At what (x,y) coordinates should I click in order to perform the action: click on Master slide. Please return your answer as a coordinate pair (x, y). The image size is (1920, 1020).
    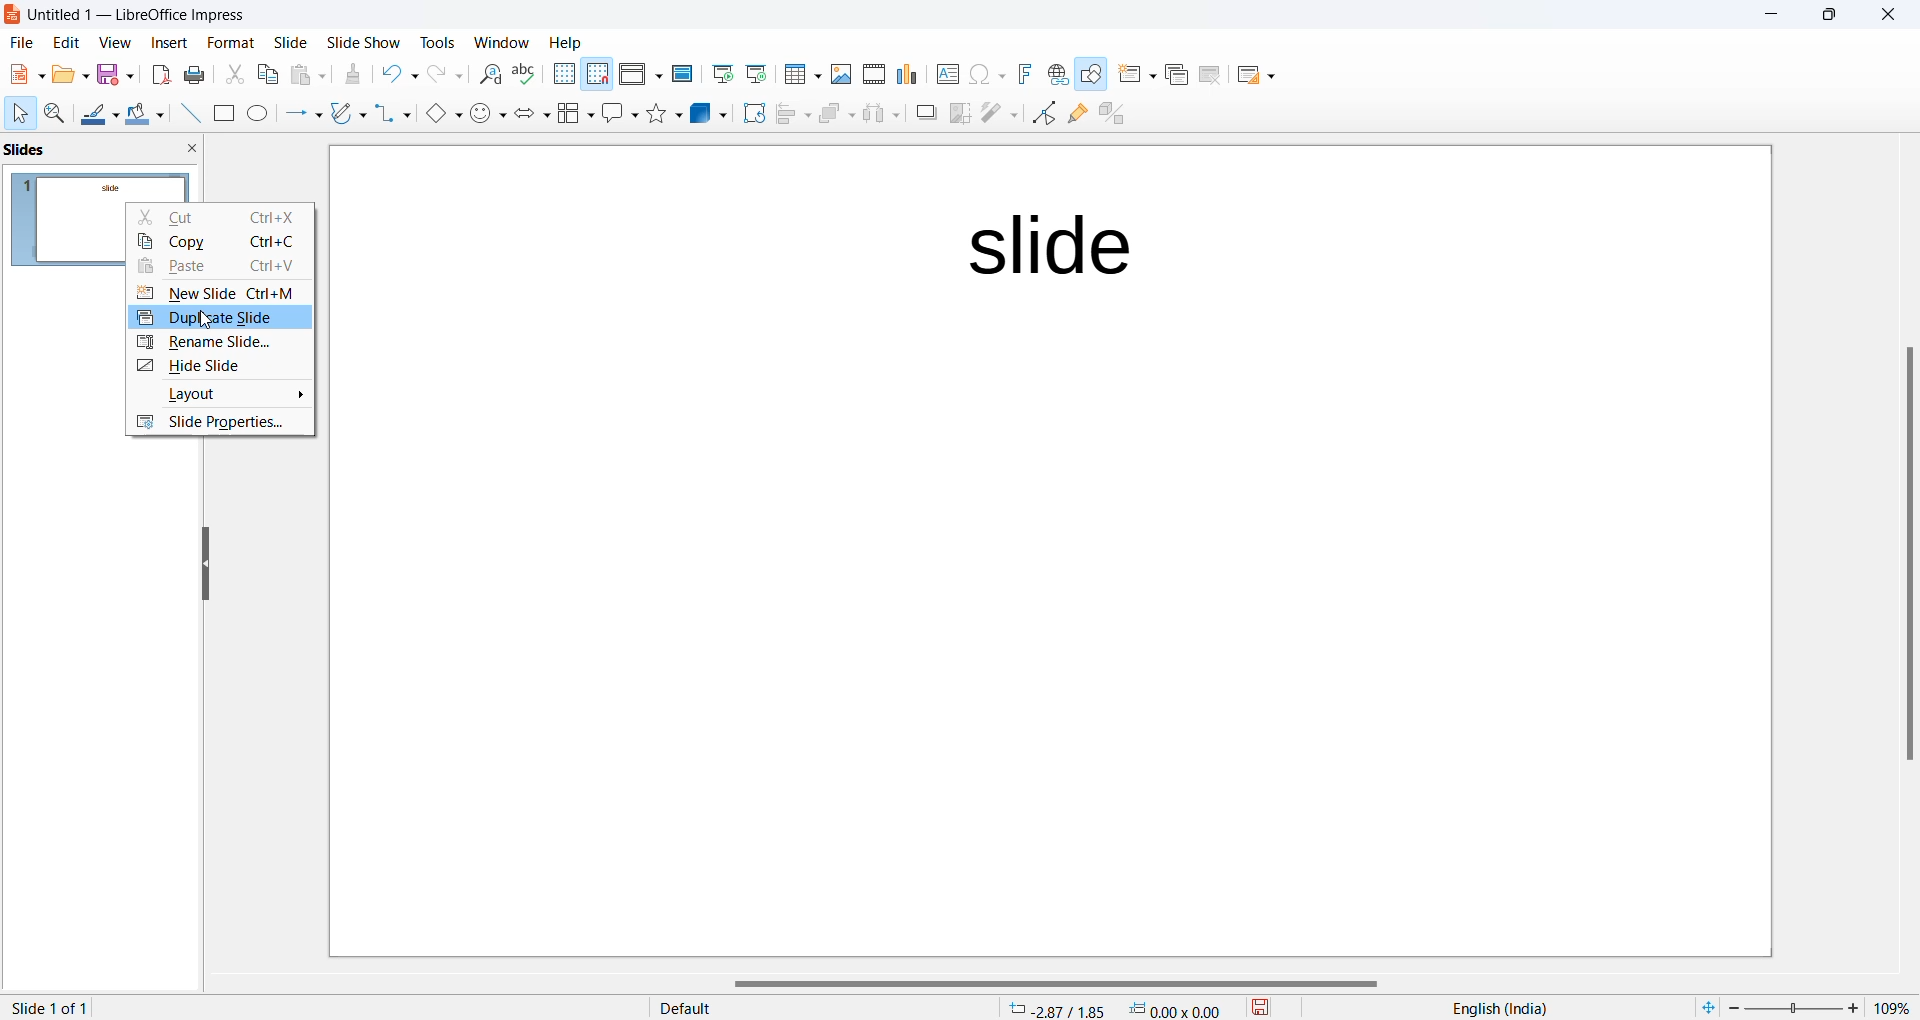
    Looking at the image, I should click on (682, 74).